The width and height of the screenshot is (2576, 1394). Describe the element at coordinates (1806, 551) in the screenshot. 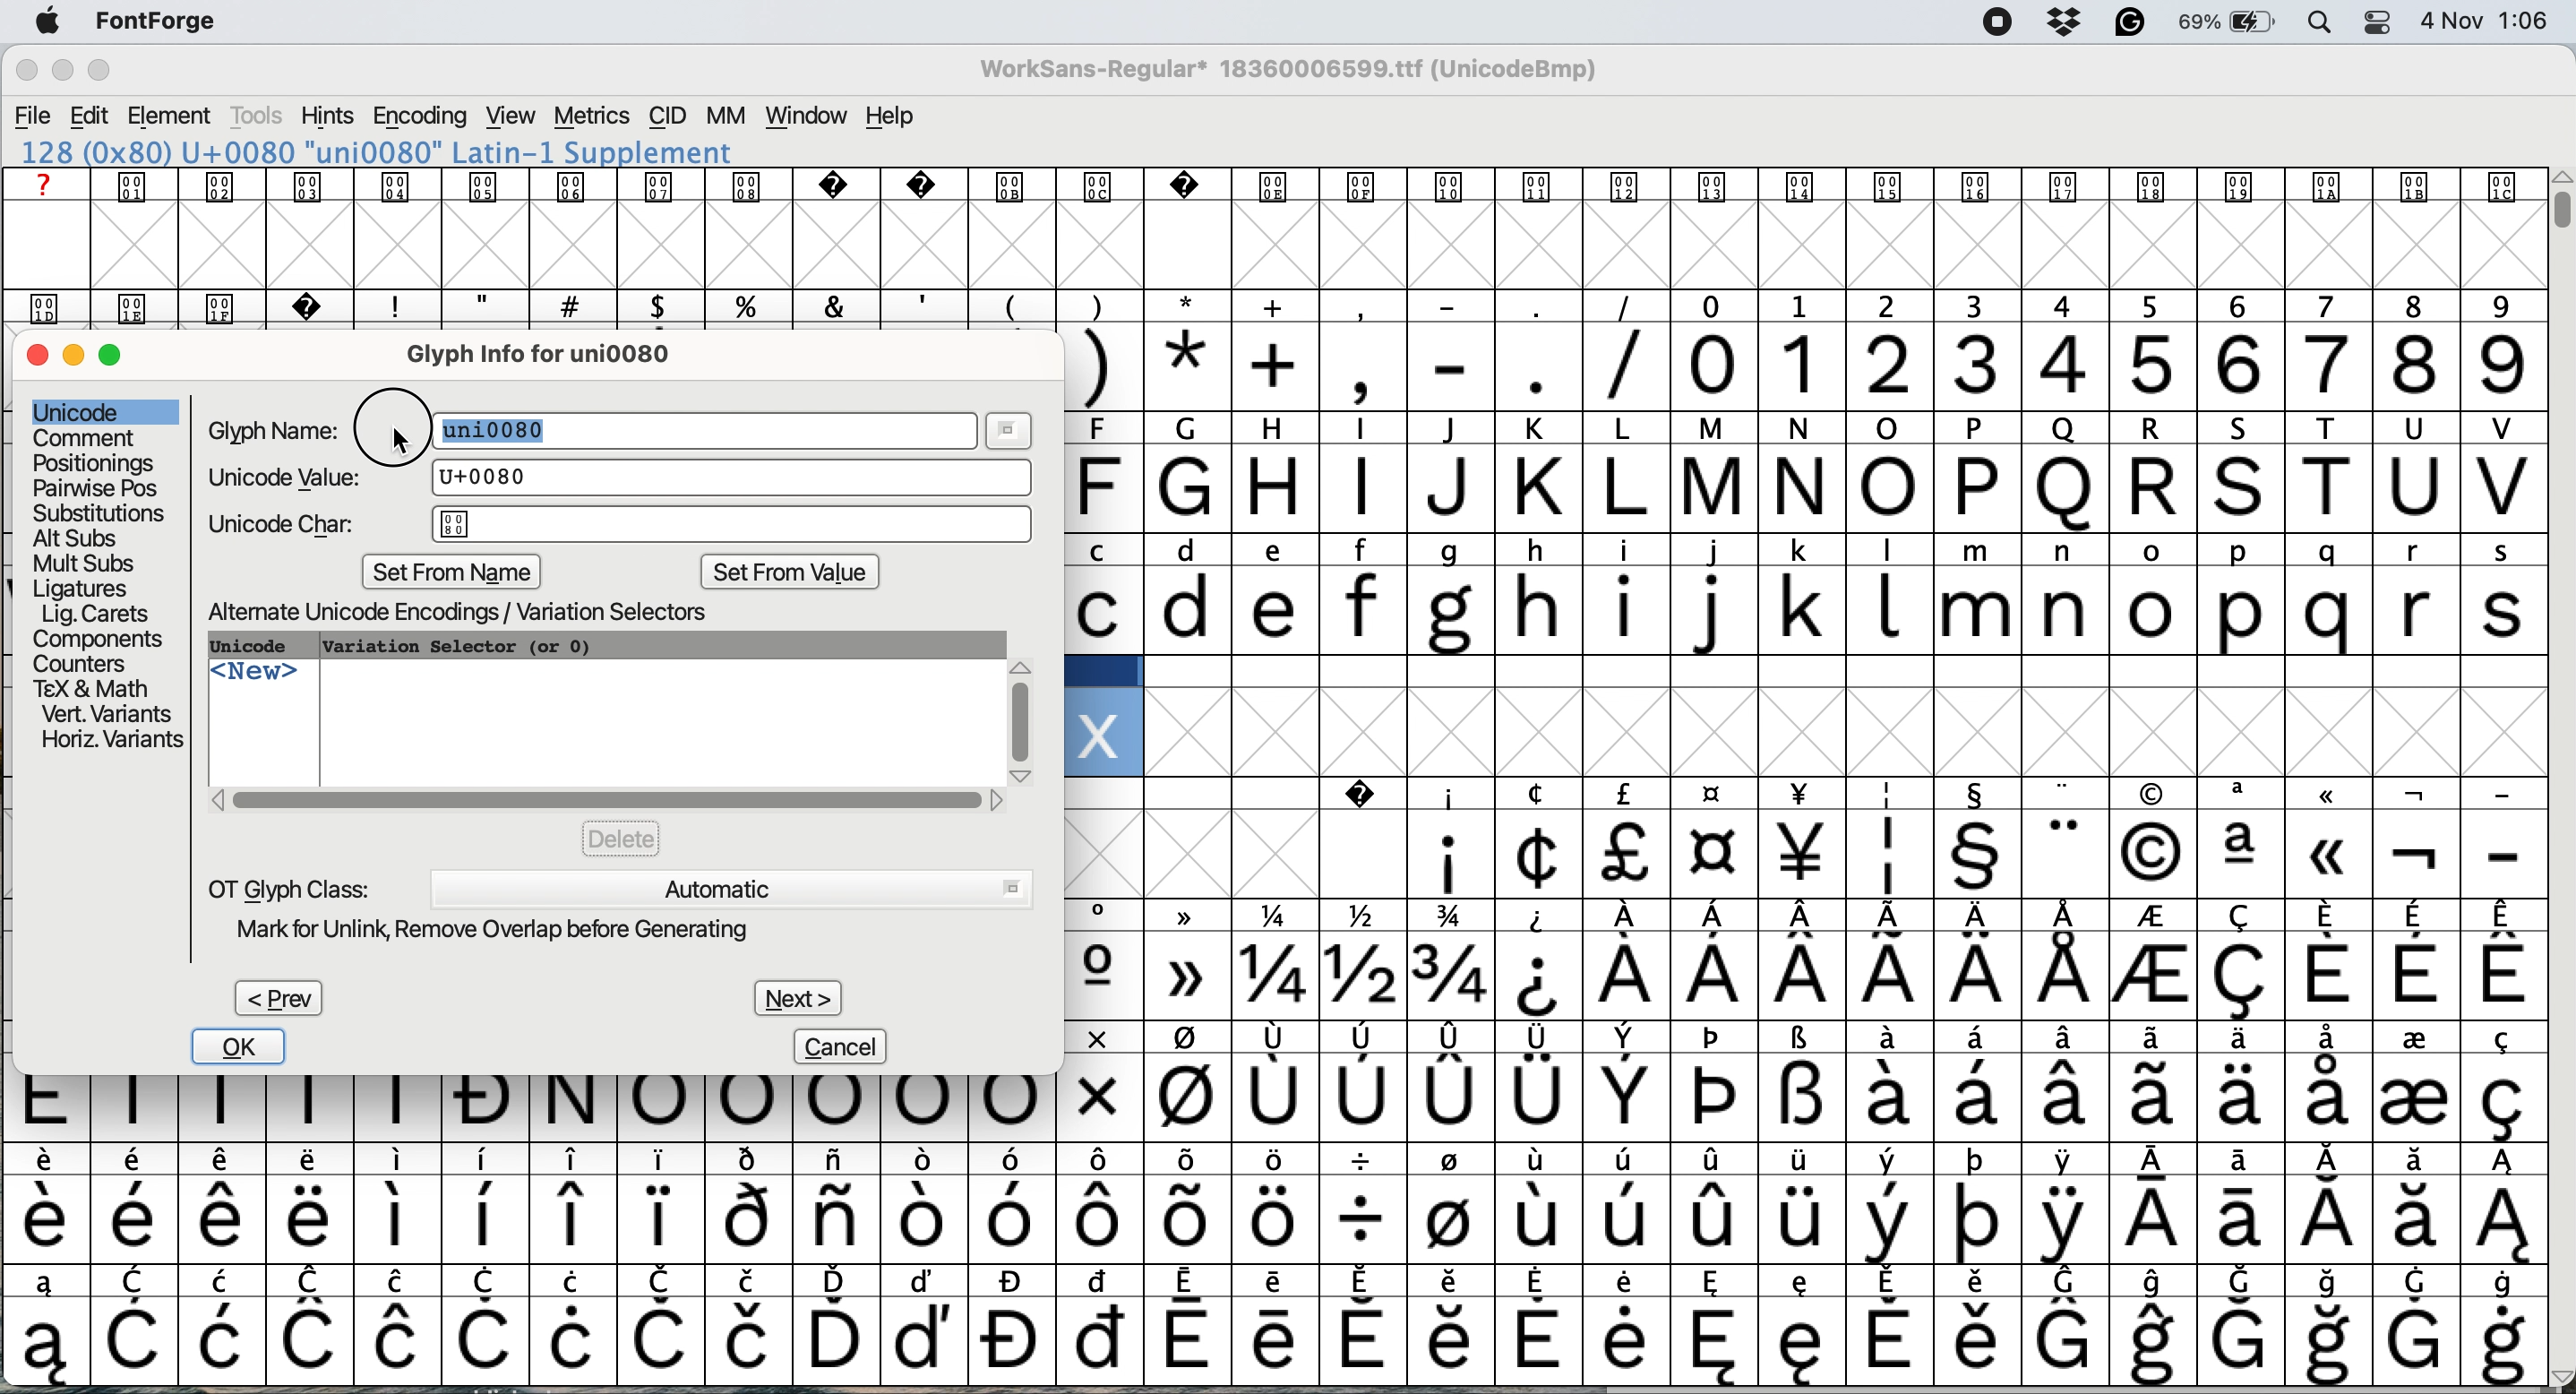

I see `lower case and upper case text and special characters` at that location.